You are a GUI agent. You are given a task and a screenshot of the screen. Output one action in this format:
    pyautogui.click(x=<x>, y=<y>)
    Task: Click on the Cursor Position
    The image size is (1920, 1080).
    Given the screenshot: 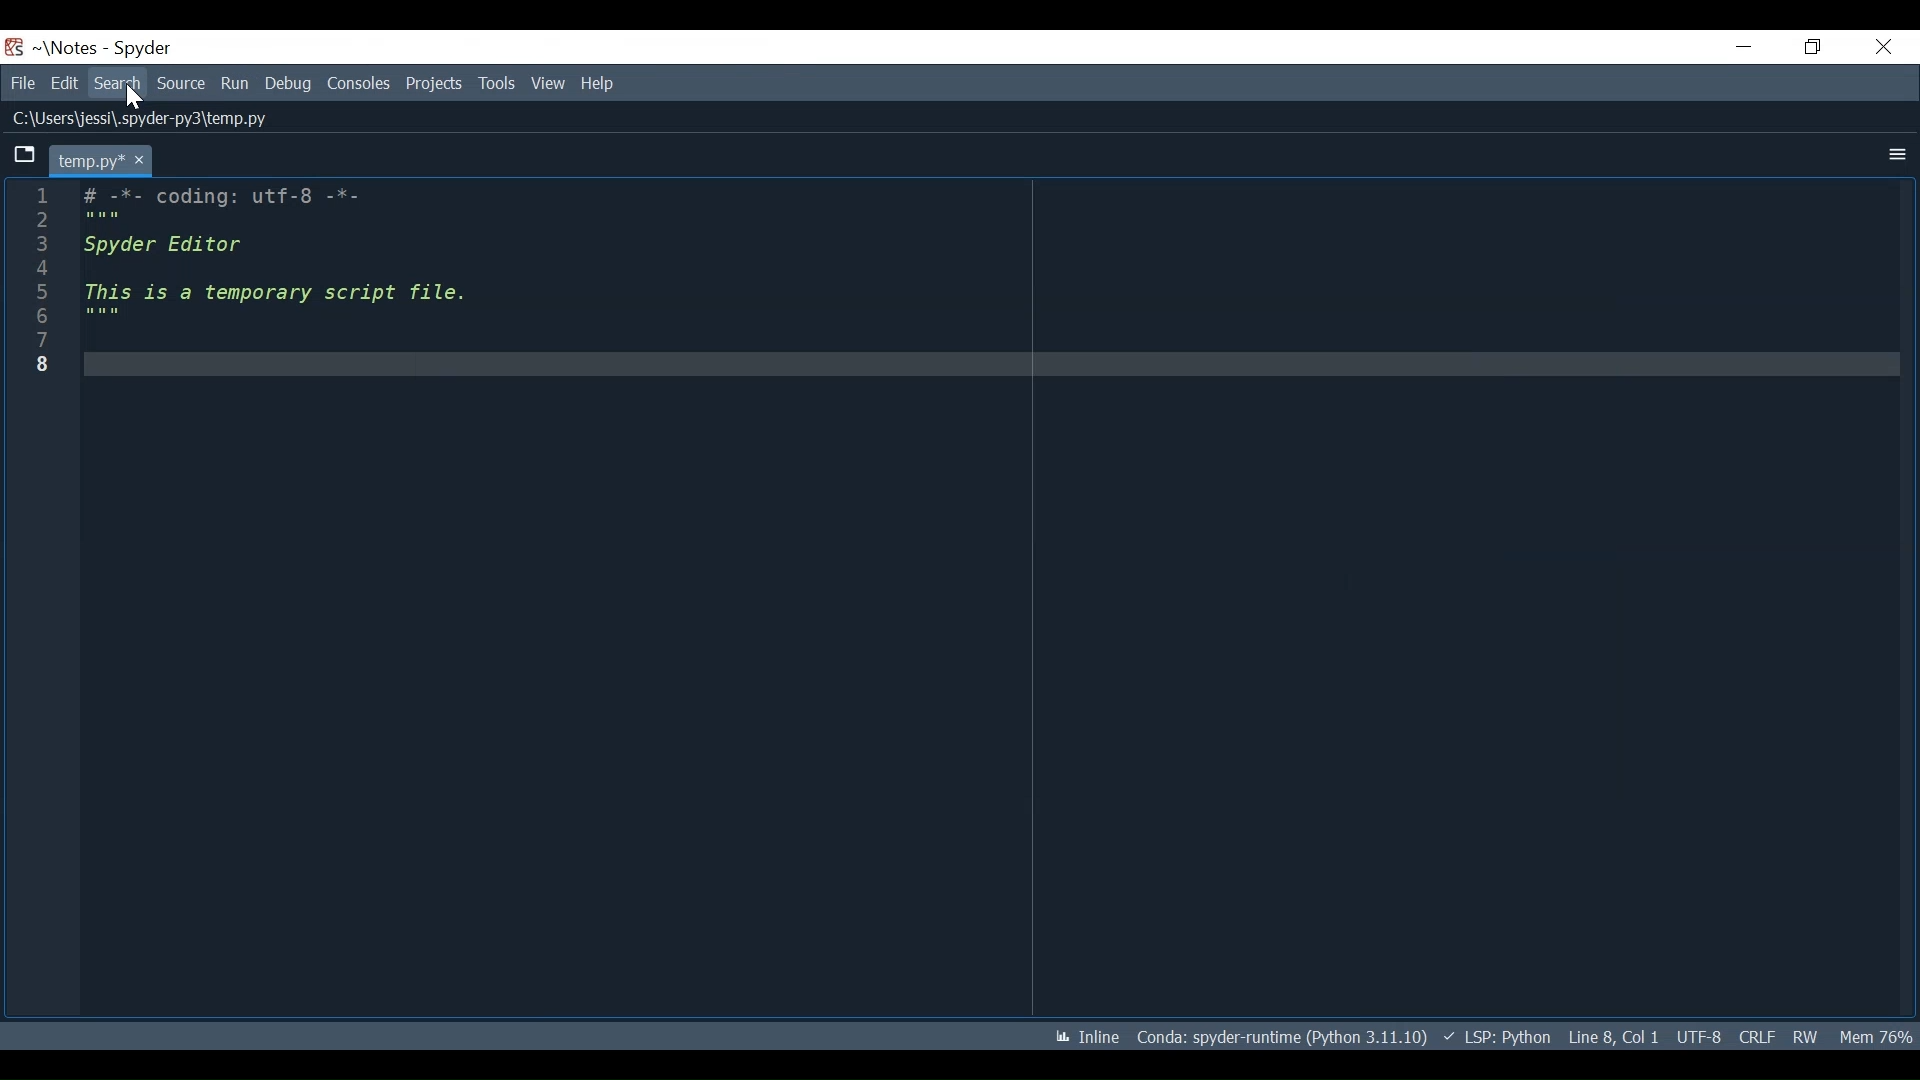 What is the action you would take?
    pyautogui.click(x=1617, y=1035)
    